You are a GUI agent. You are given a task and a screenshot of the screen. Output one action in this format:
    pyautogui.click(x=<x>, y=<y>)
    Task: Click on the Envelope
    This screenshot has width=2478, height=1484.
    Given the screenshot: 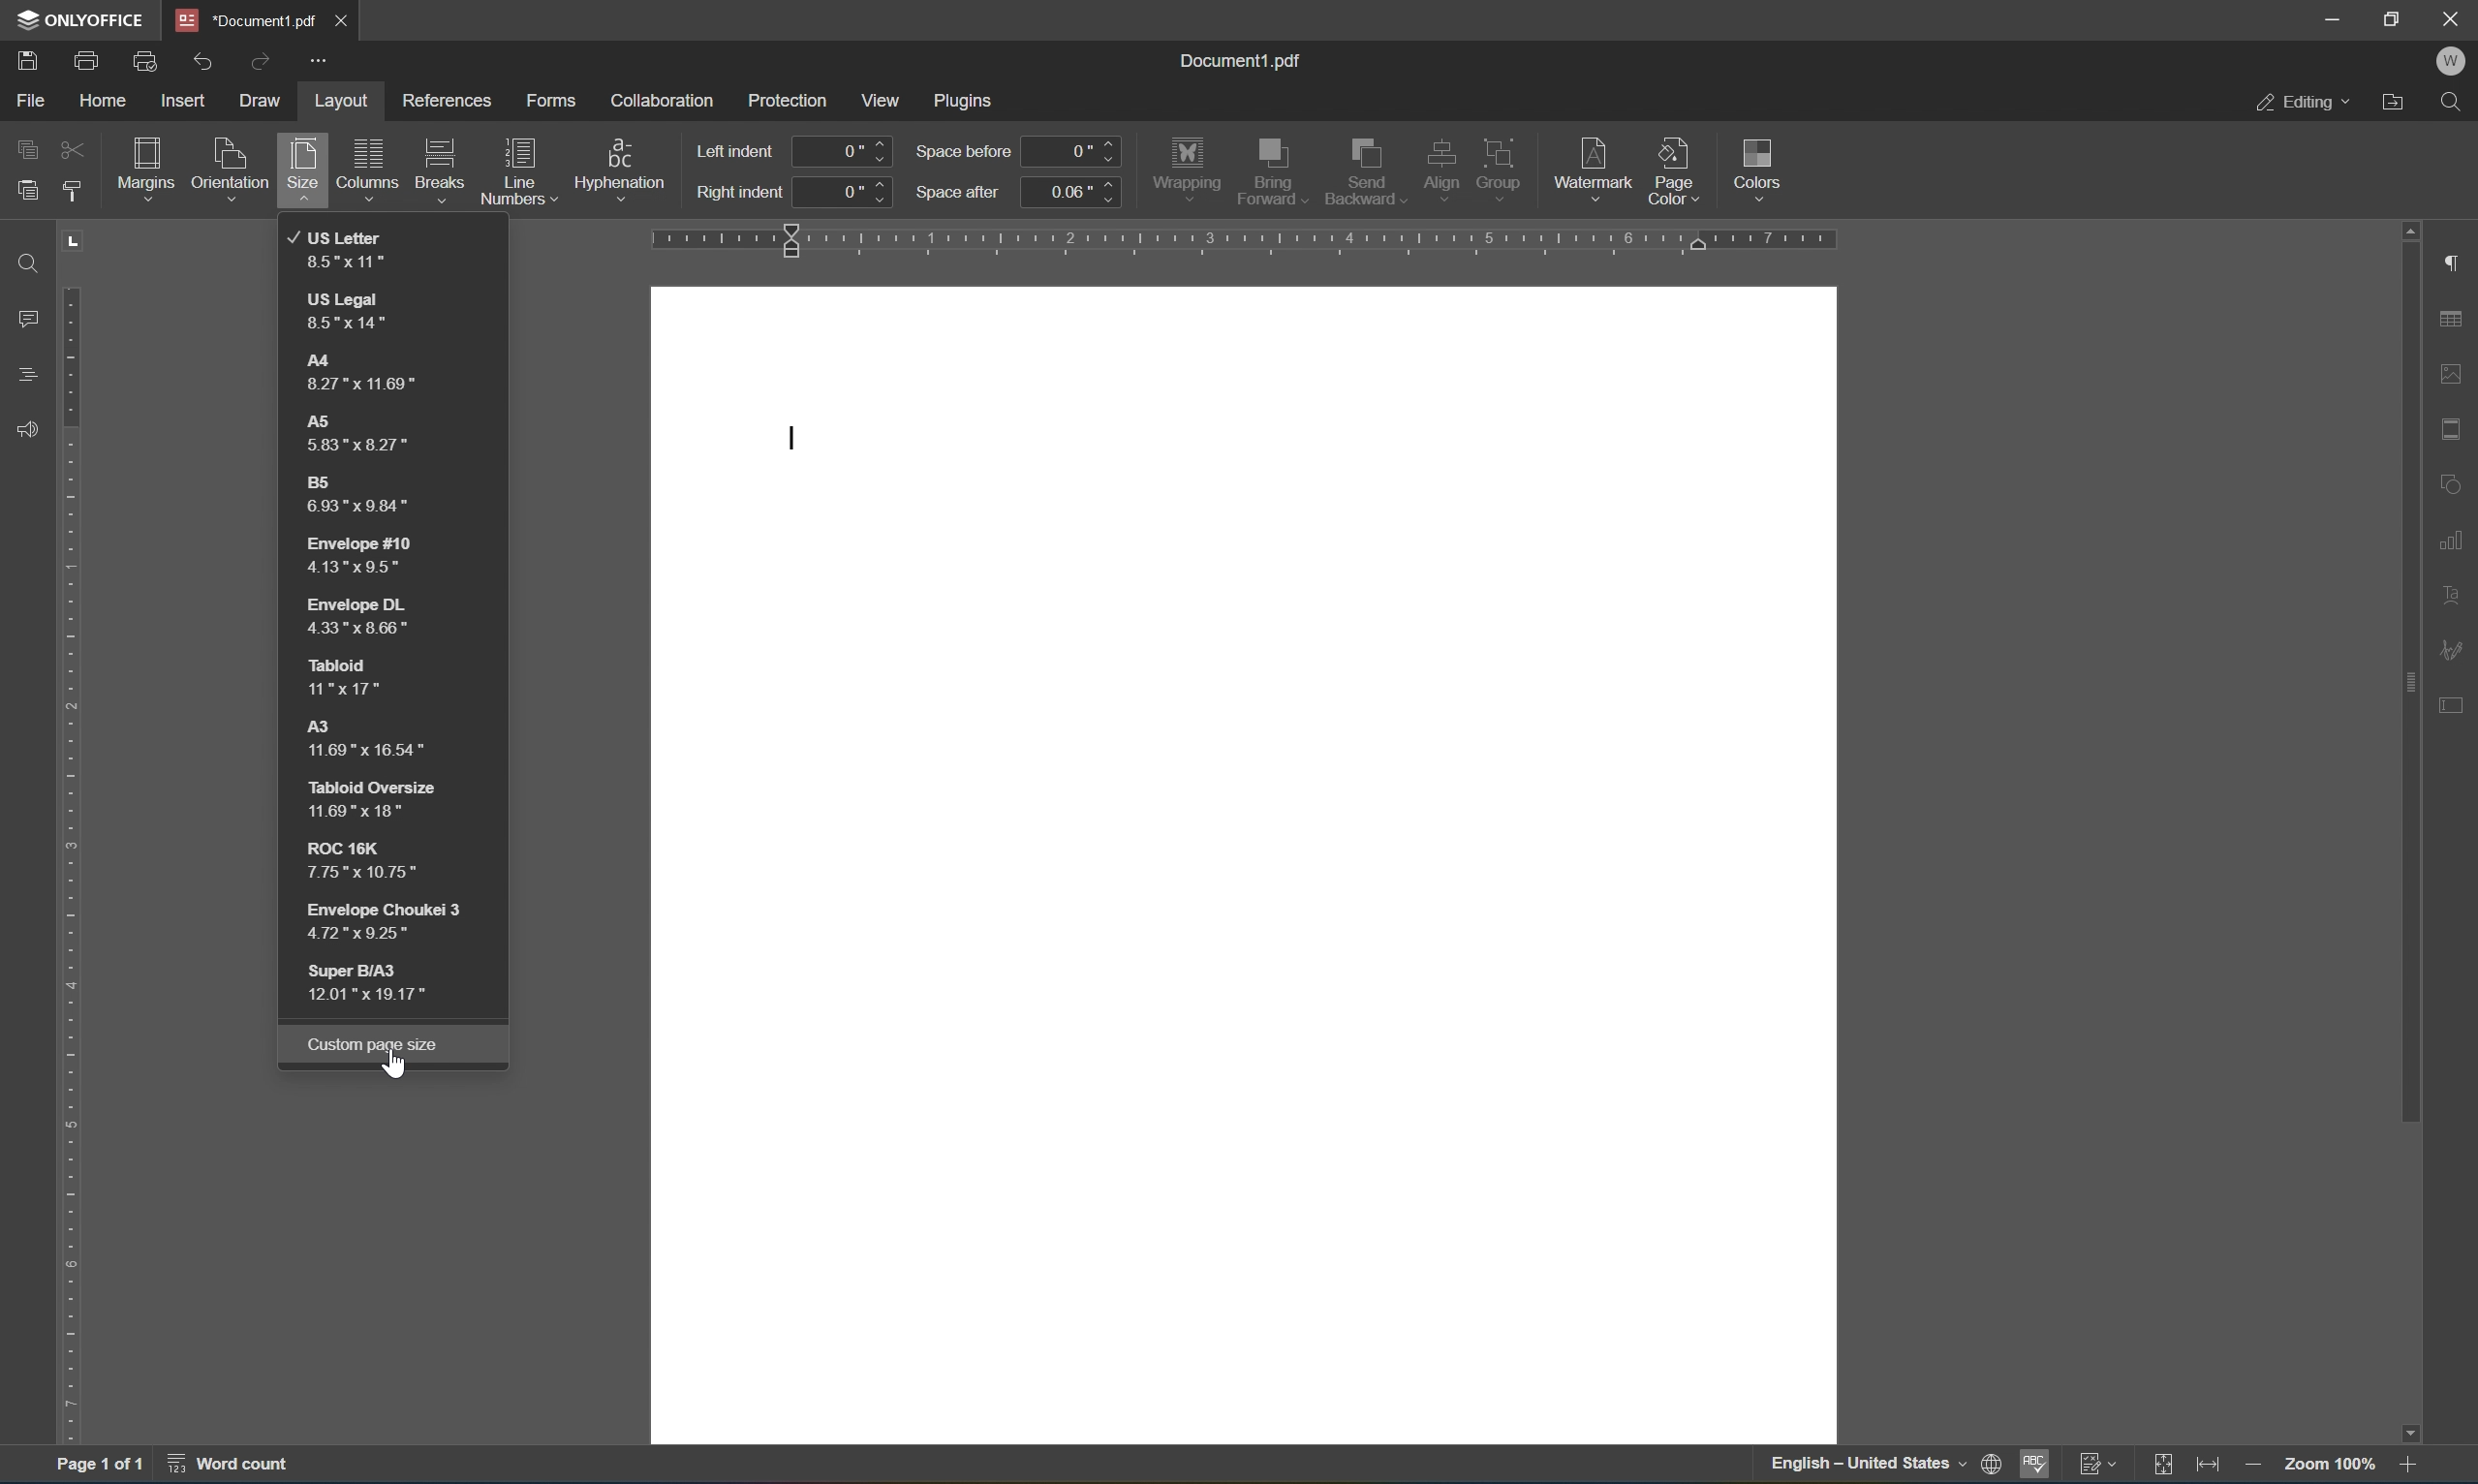 What is the action you would take?
    pyautogui.click(x=393, y=919)
    